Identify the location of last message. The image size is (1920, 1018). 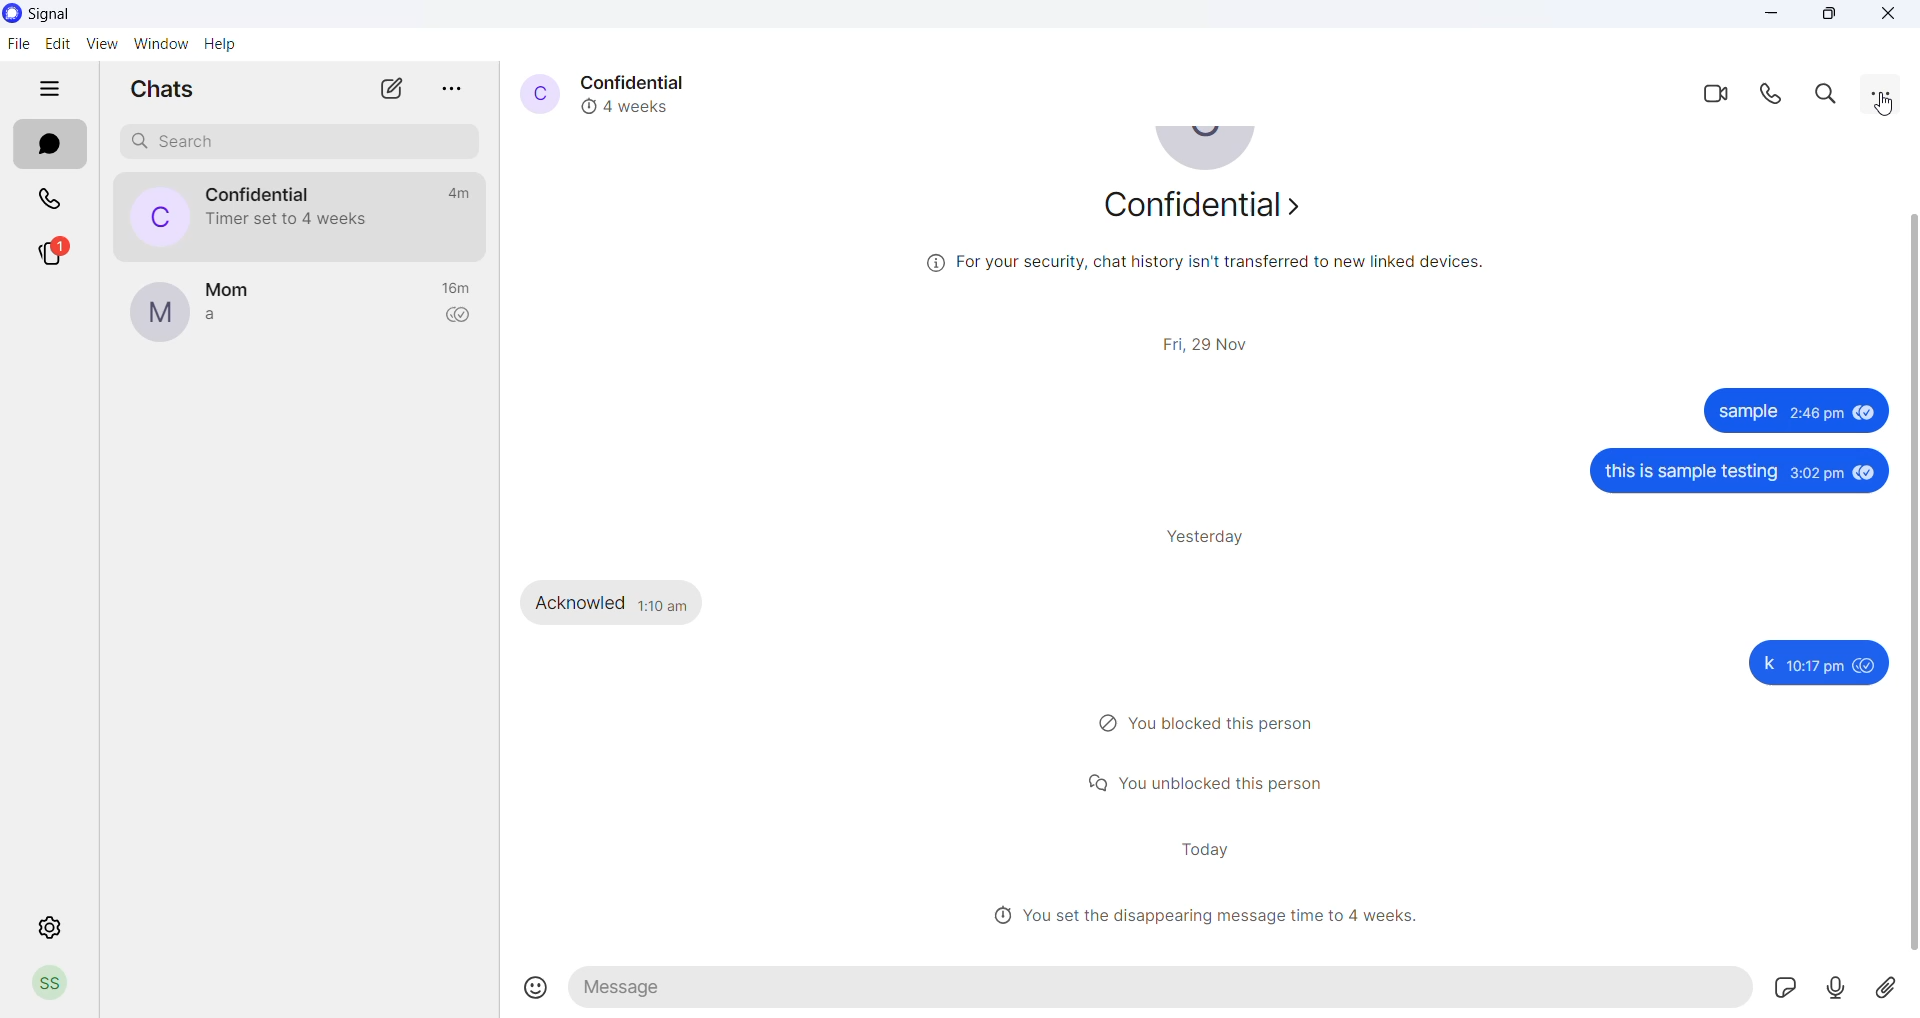
(224, 316).